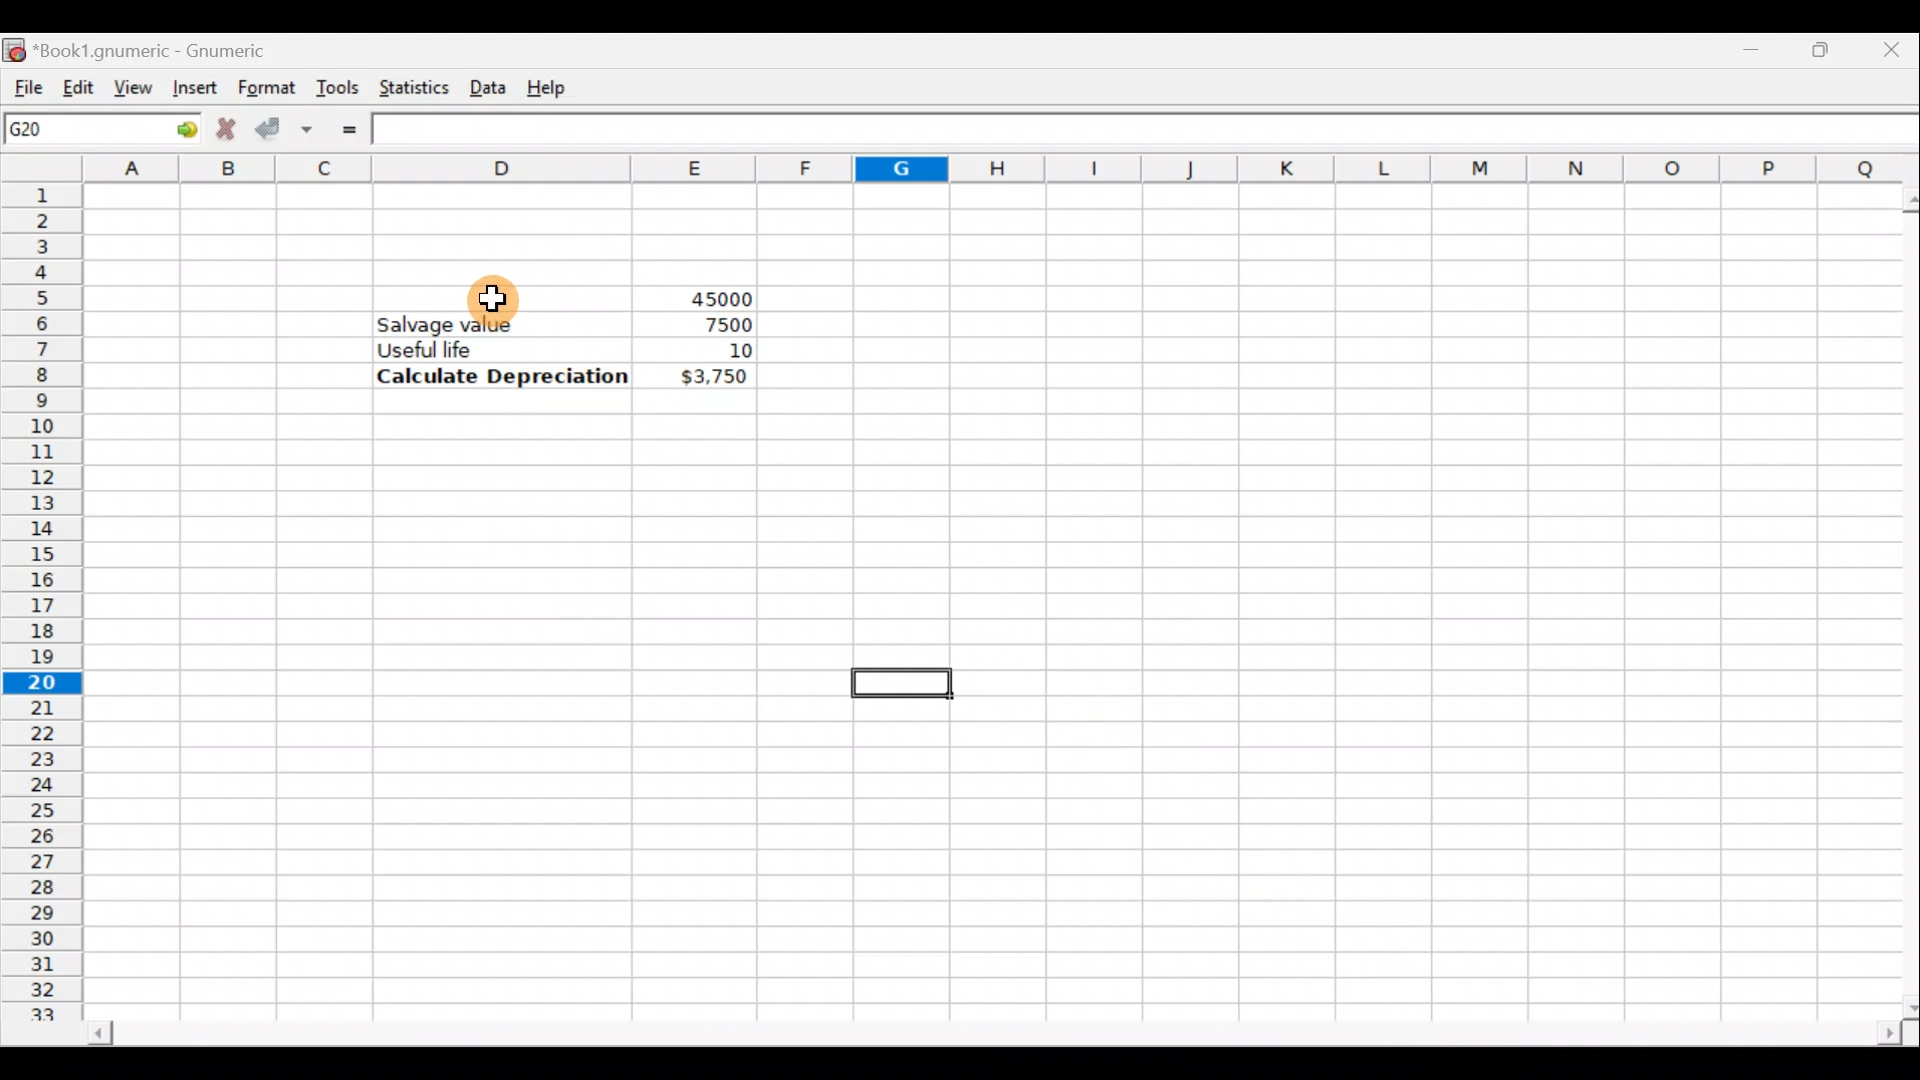  Describe the element at coordinates (491, 349) in the screenshot. I see `Useful life` at that location.